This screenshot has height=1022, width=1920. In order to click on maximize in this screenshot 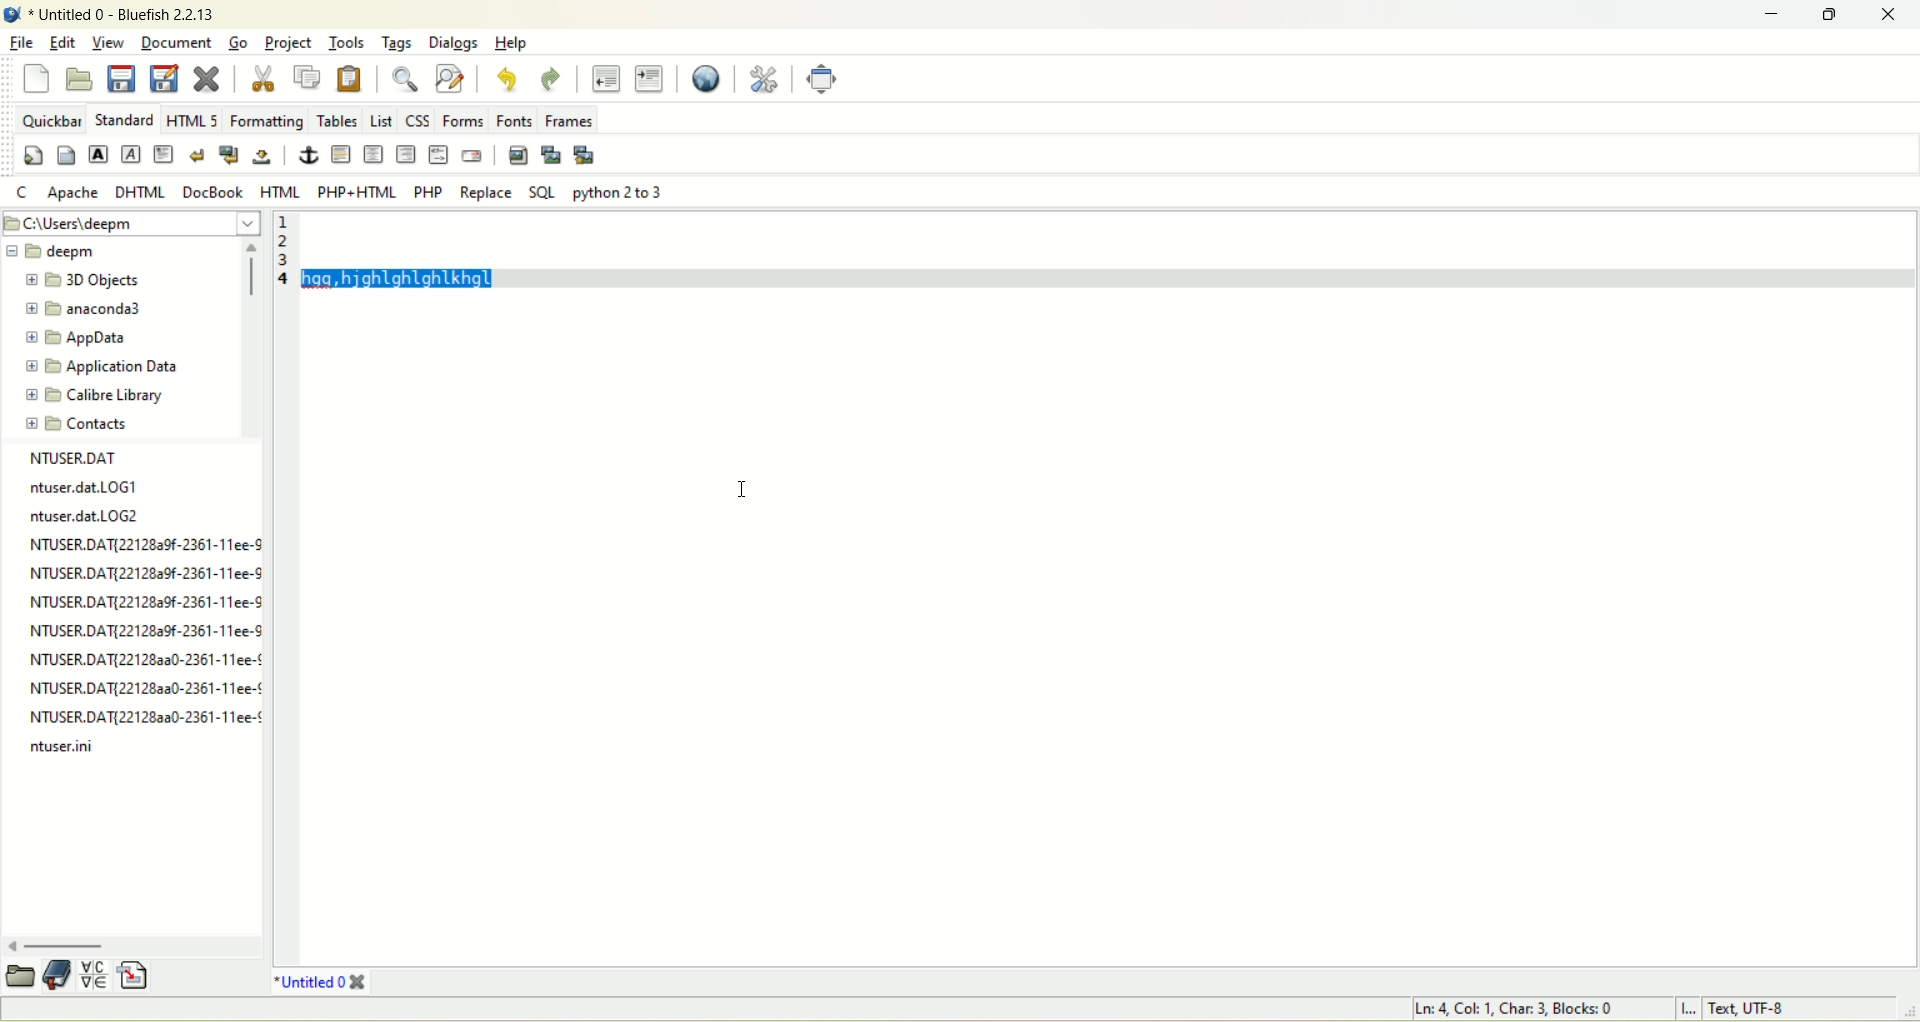, I will do `click(1835, 16)`.